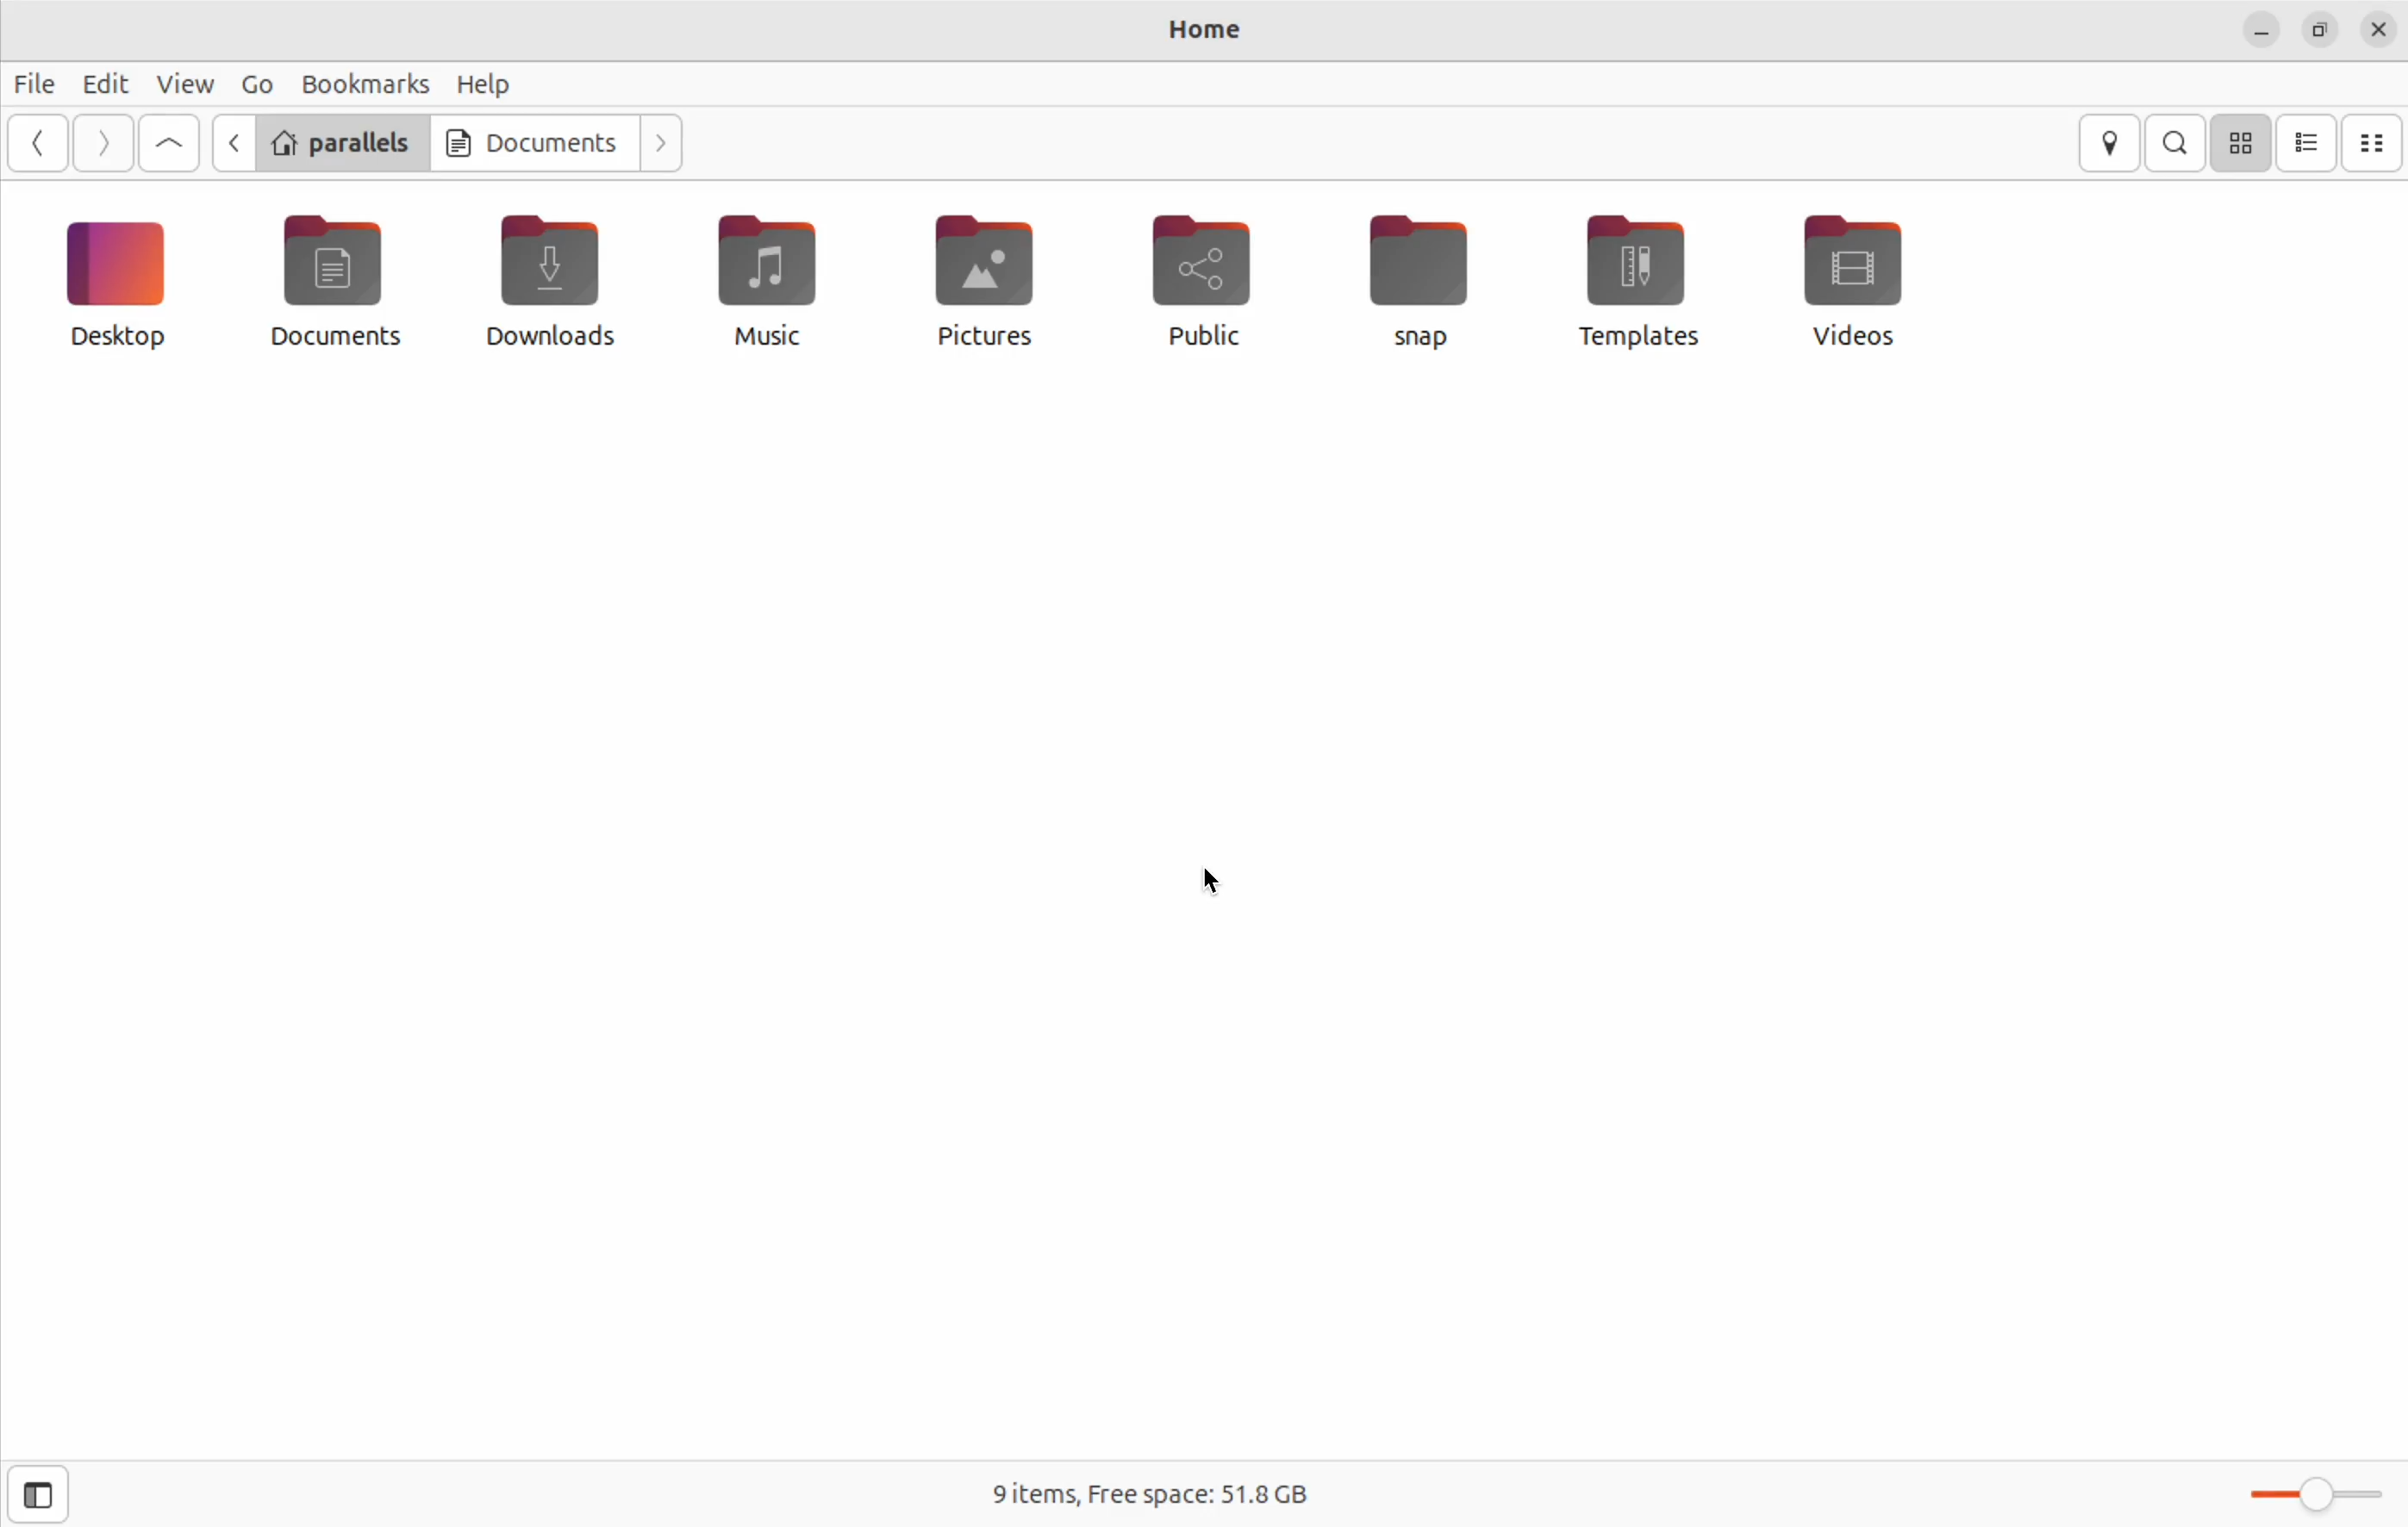 This screenshot has width=2408, height=1527. Describe the element at coordinates (1144, 1498) in the screenshot. I see ` items space` at that location.